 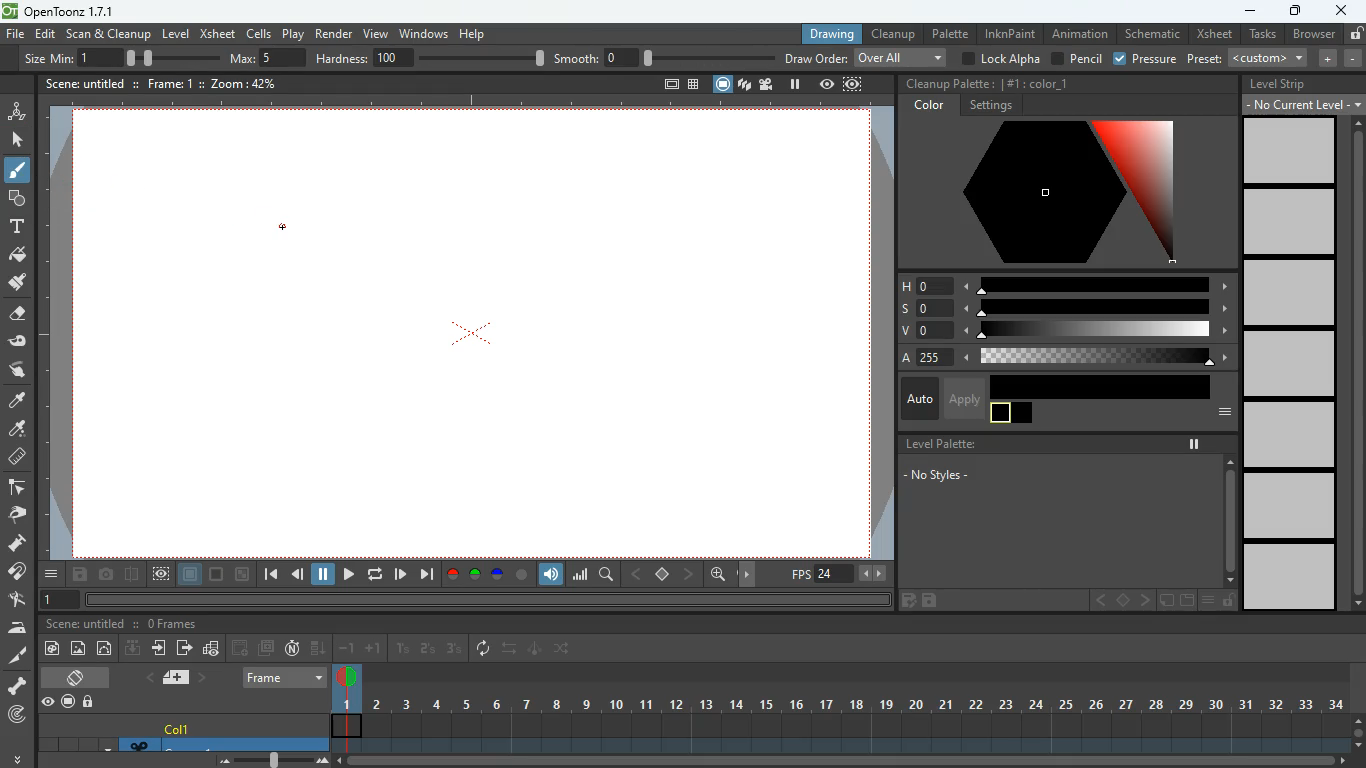 What do you see at coordinates (348, 576) in the screenshot?
I see `play` at bounding box center [348, 576].